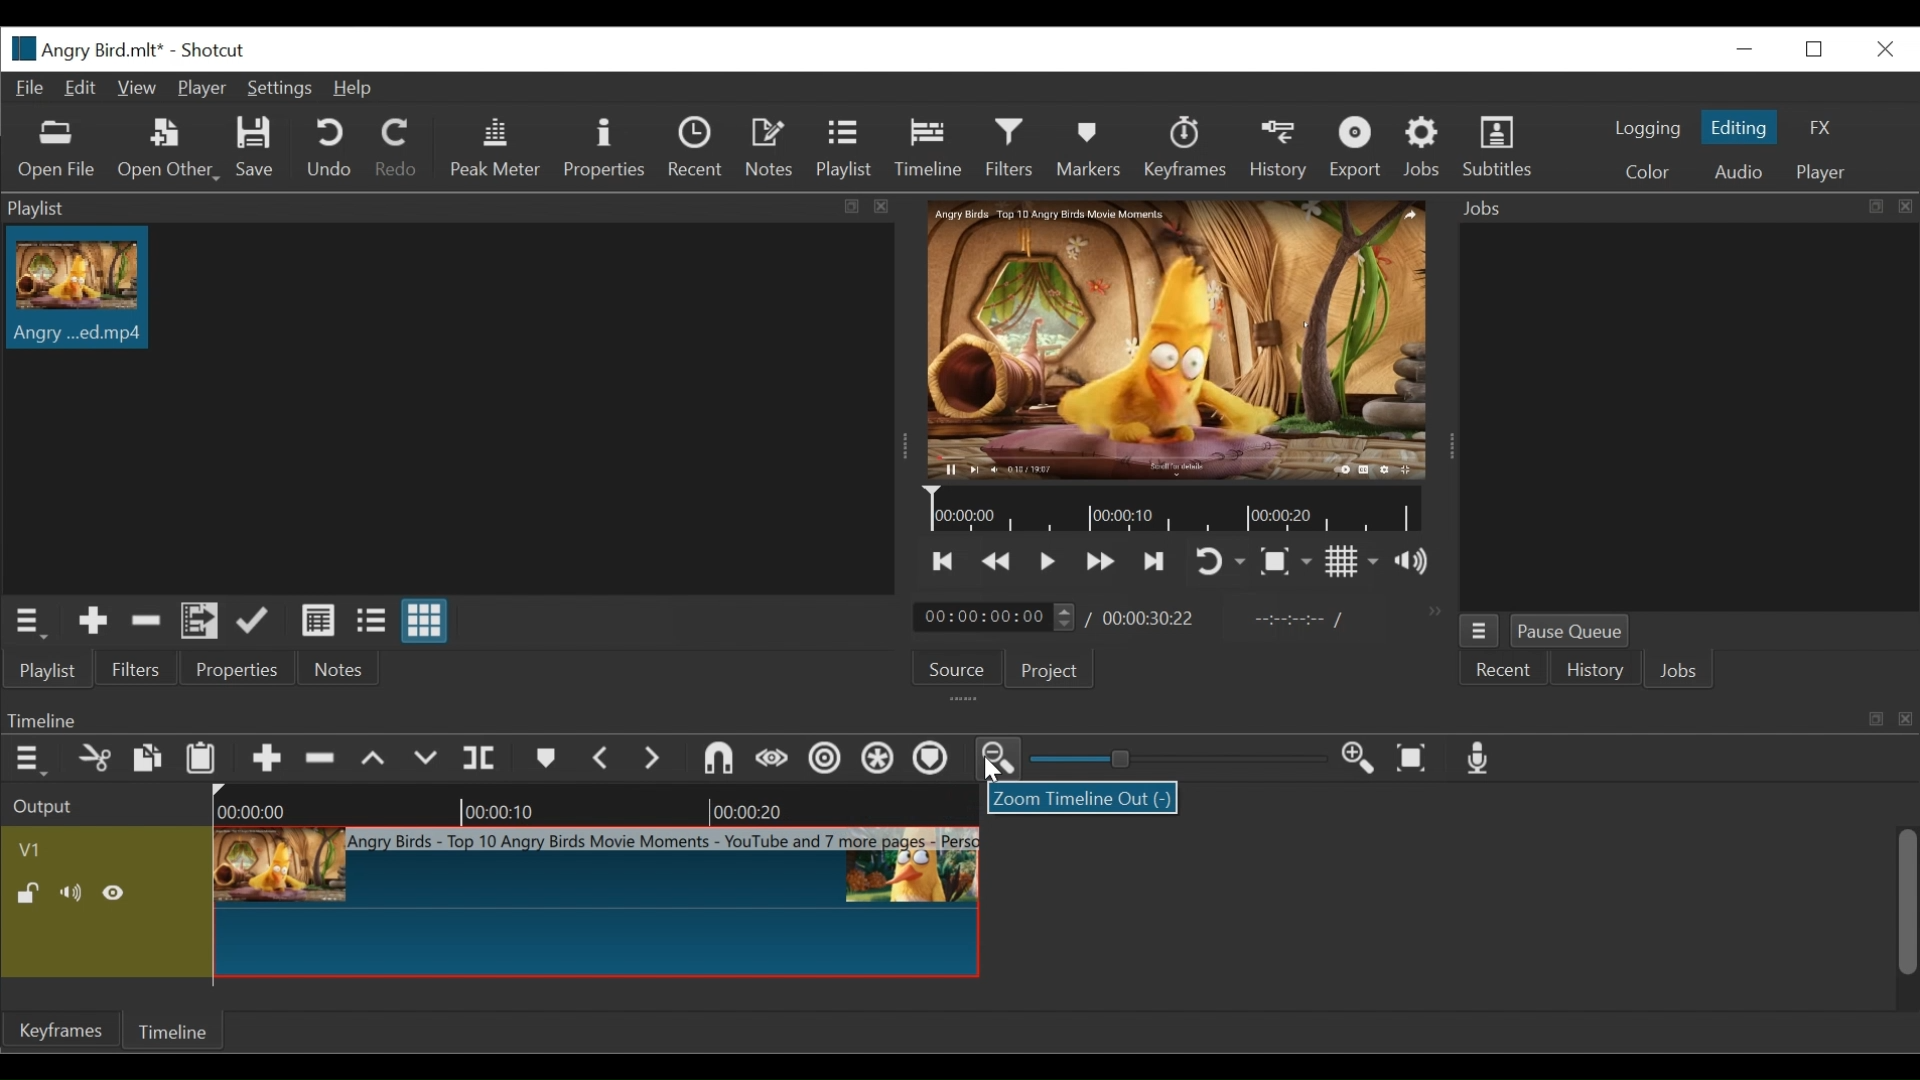 The image size is (1920, 1080). What do you see at coordinates (1648, 129) in the screenshot?
I see `logging` at bounding box center [1648, 129].